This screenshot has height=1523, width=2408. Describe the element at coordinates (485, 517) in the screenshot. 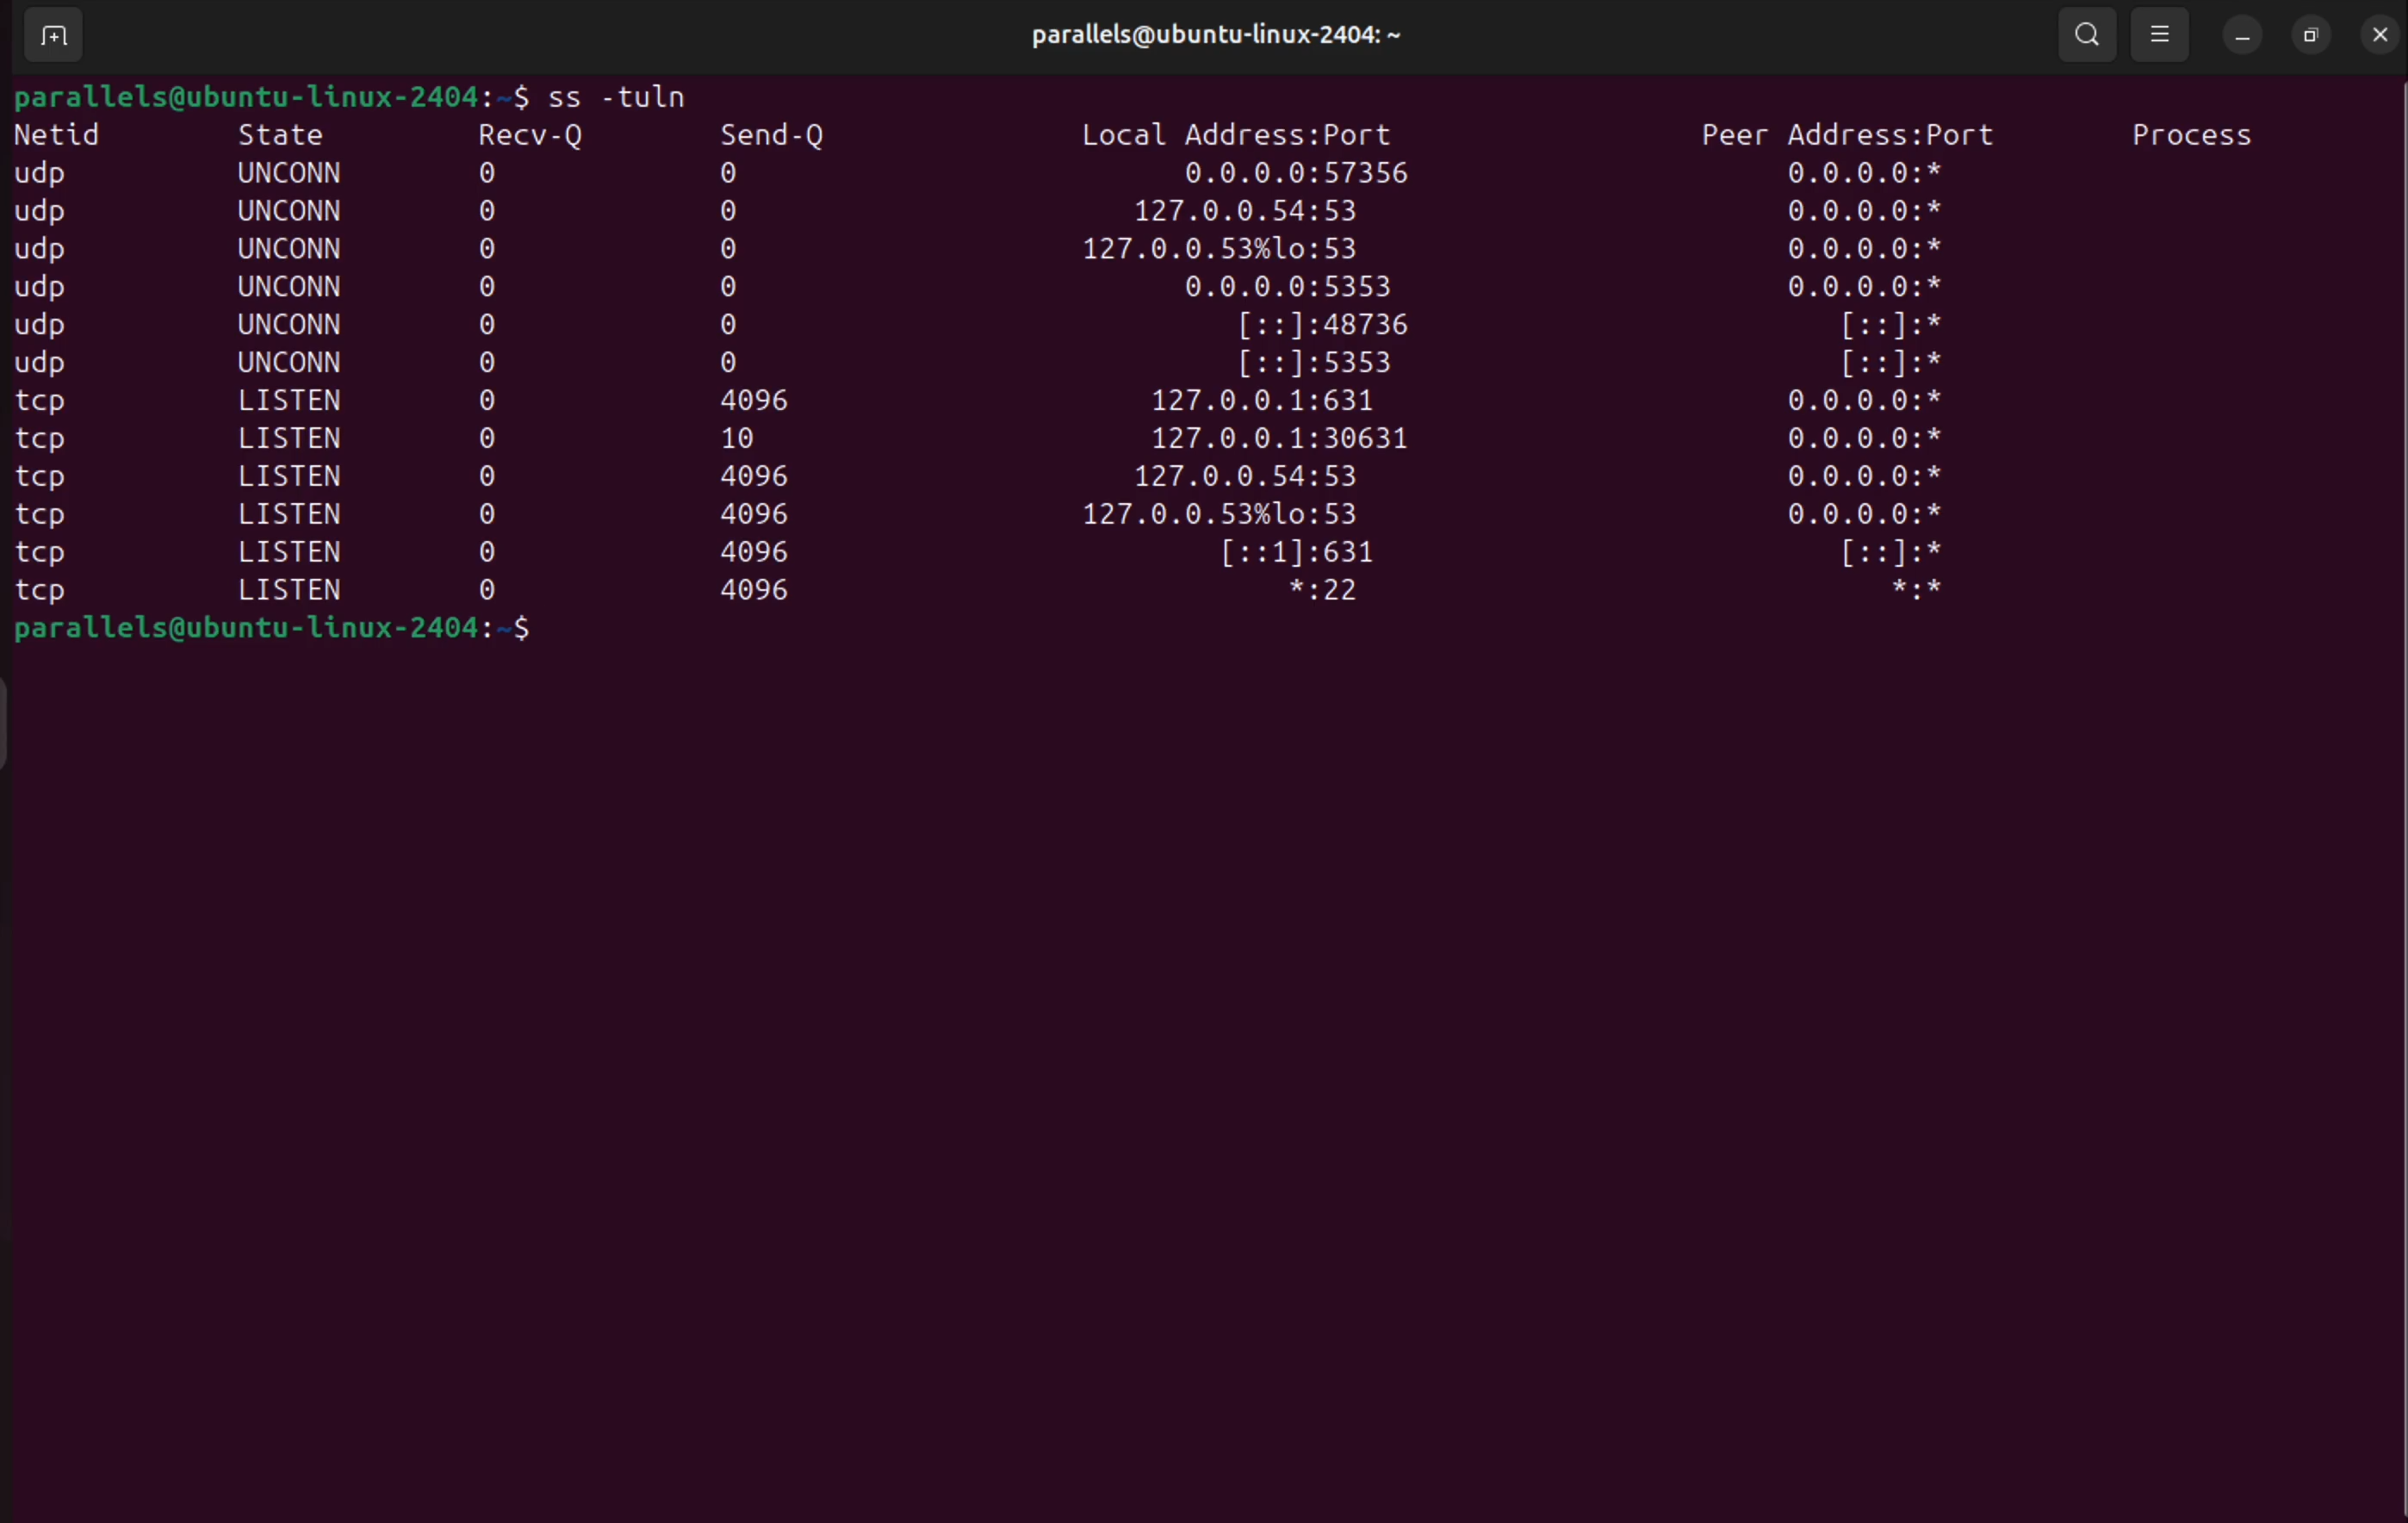

I see `` at that location.